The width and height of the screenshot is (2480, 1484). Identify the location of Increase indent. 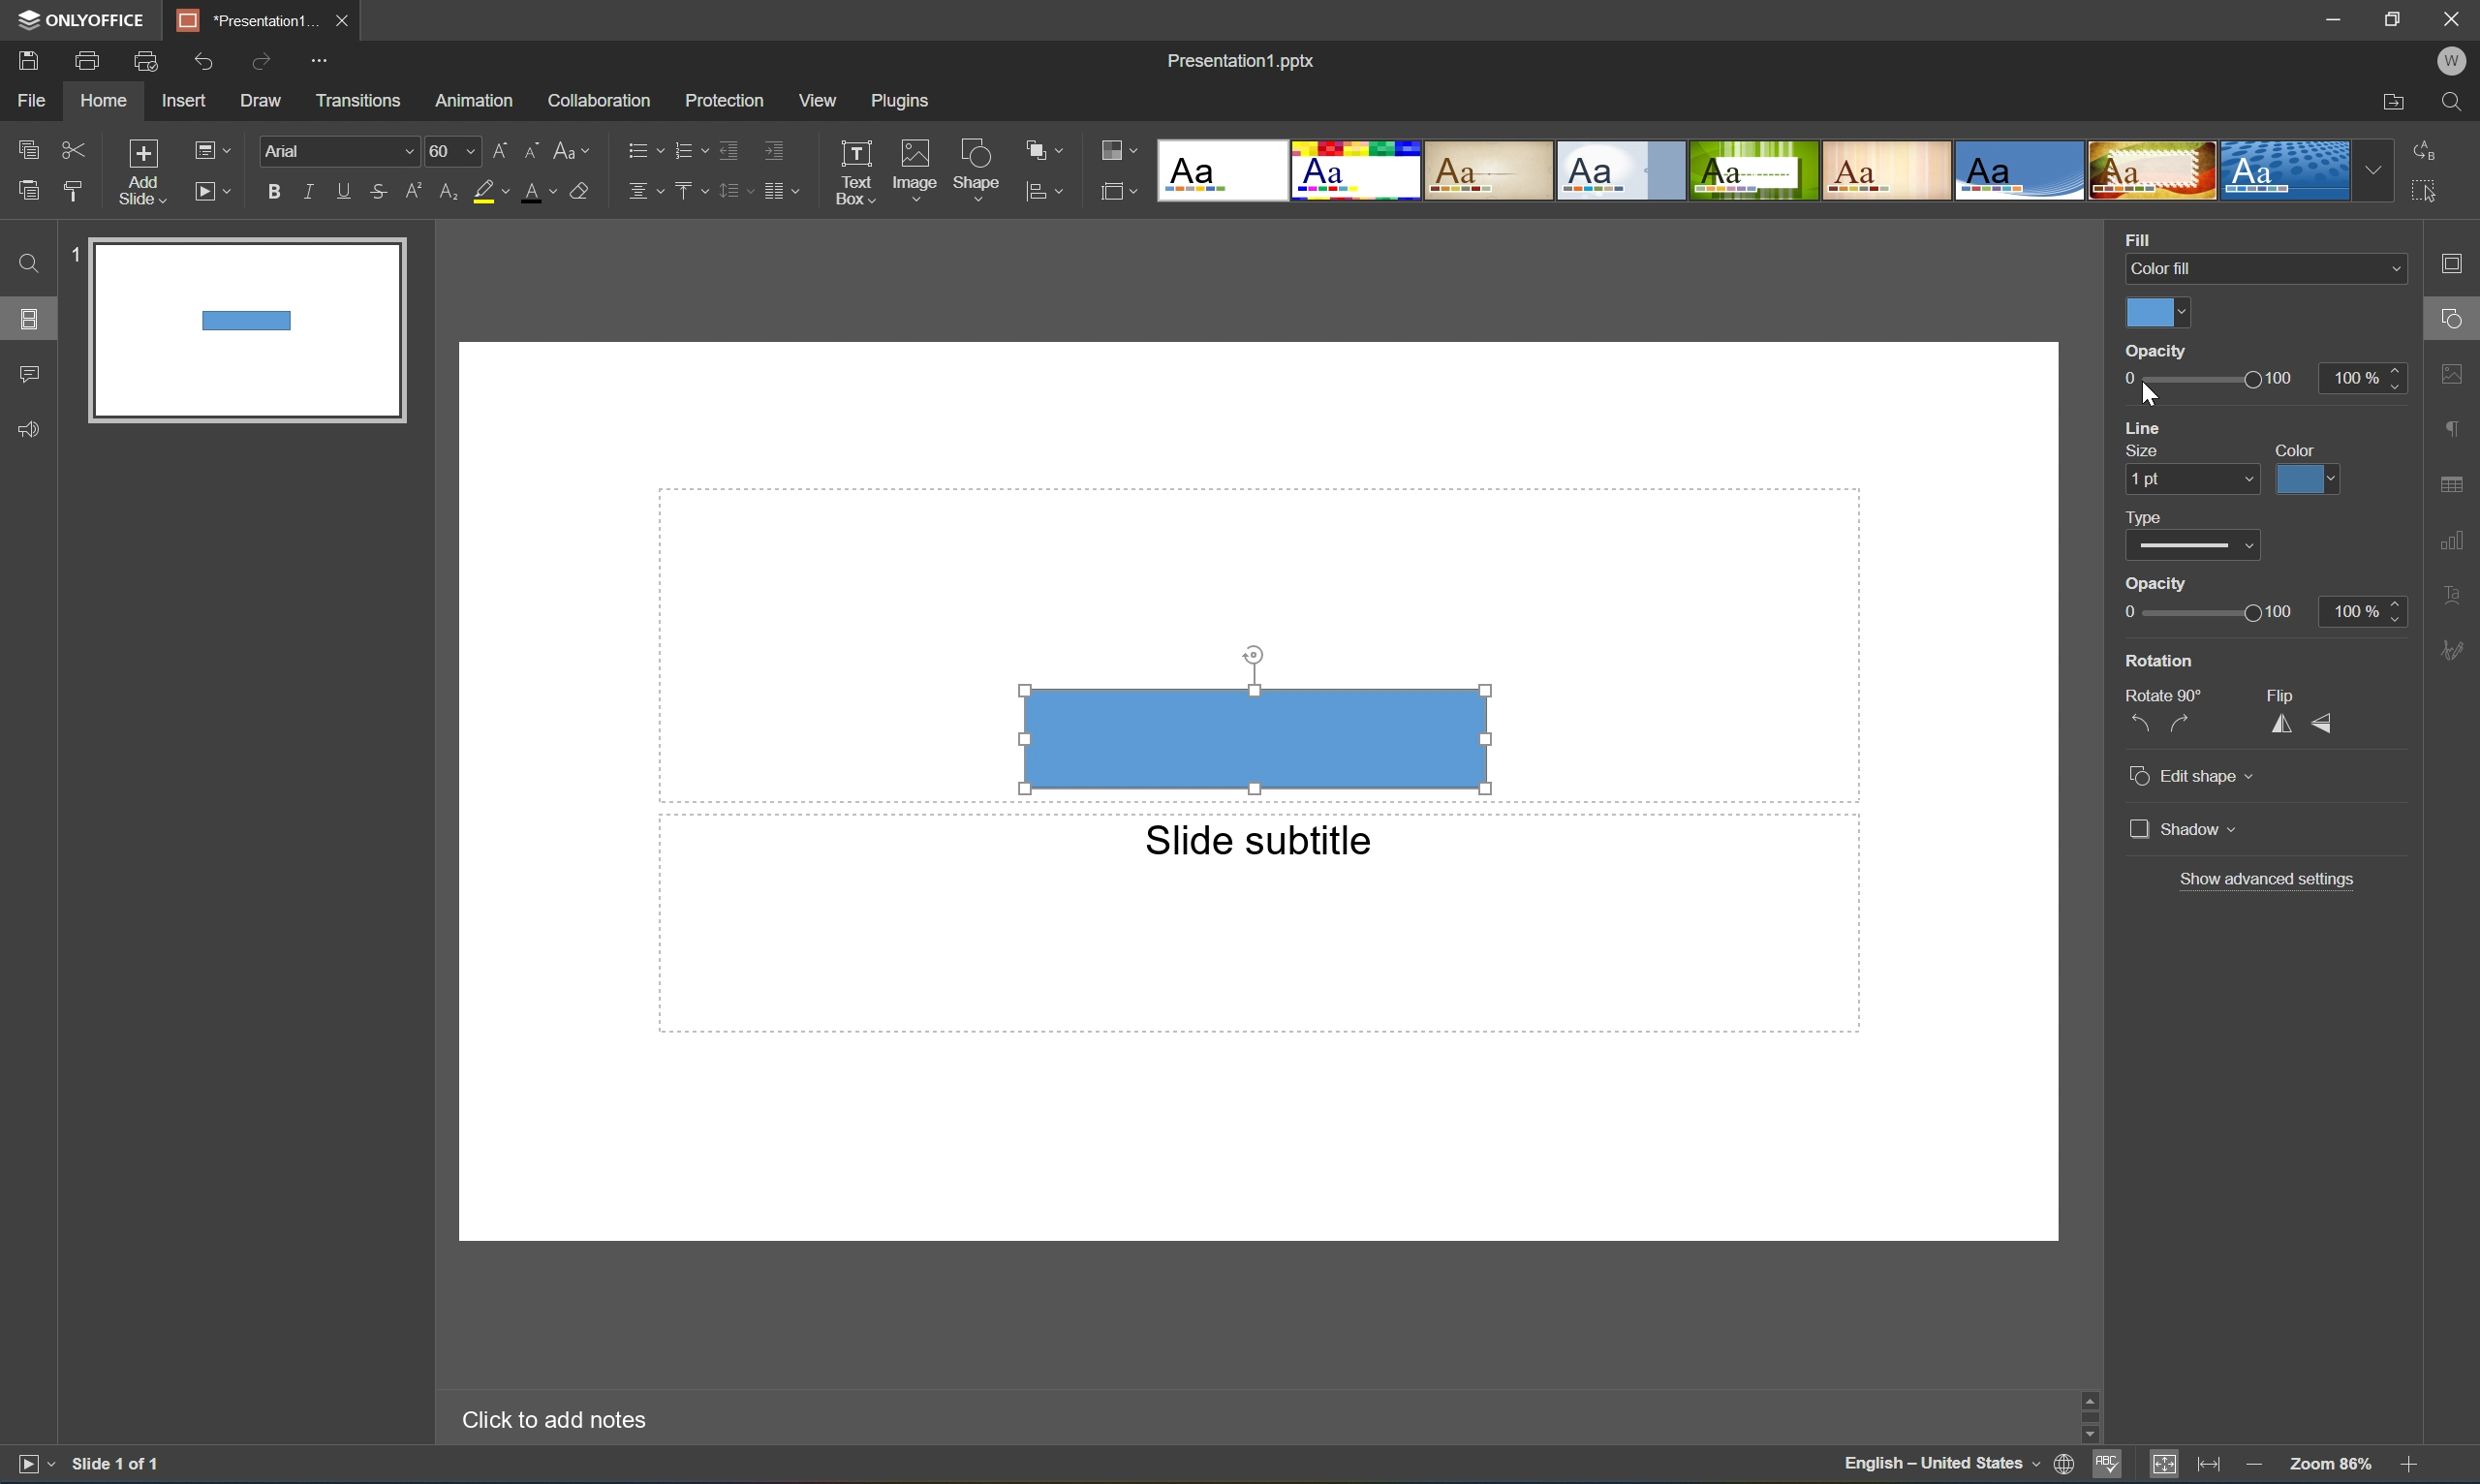
(777, 146).